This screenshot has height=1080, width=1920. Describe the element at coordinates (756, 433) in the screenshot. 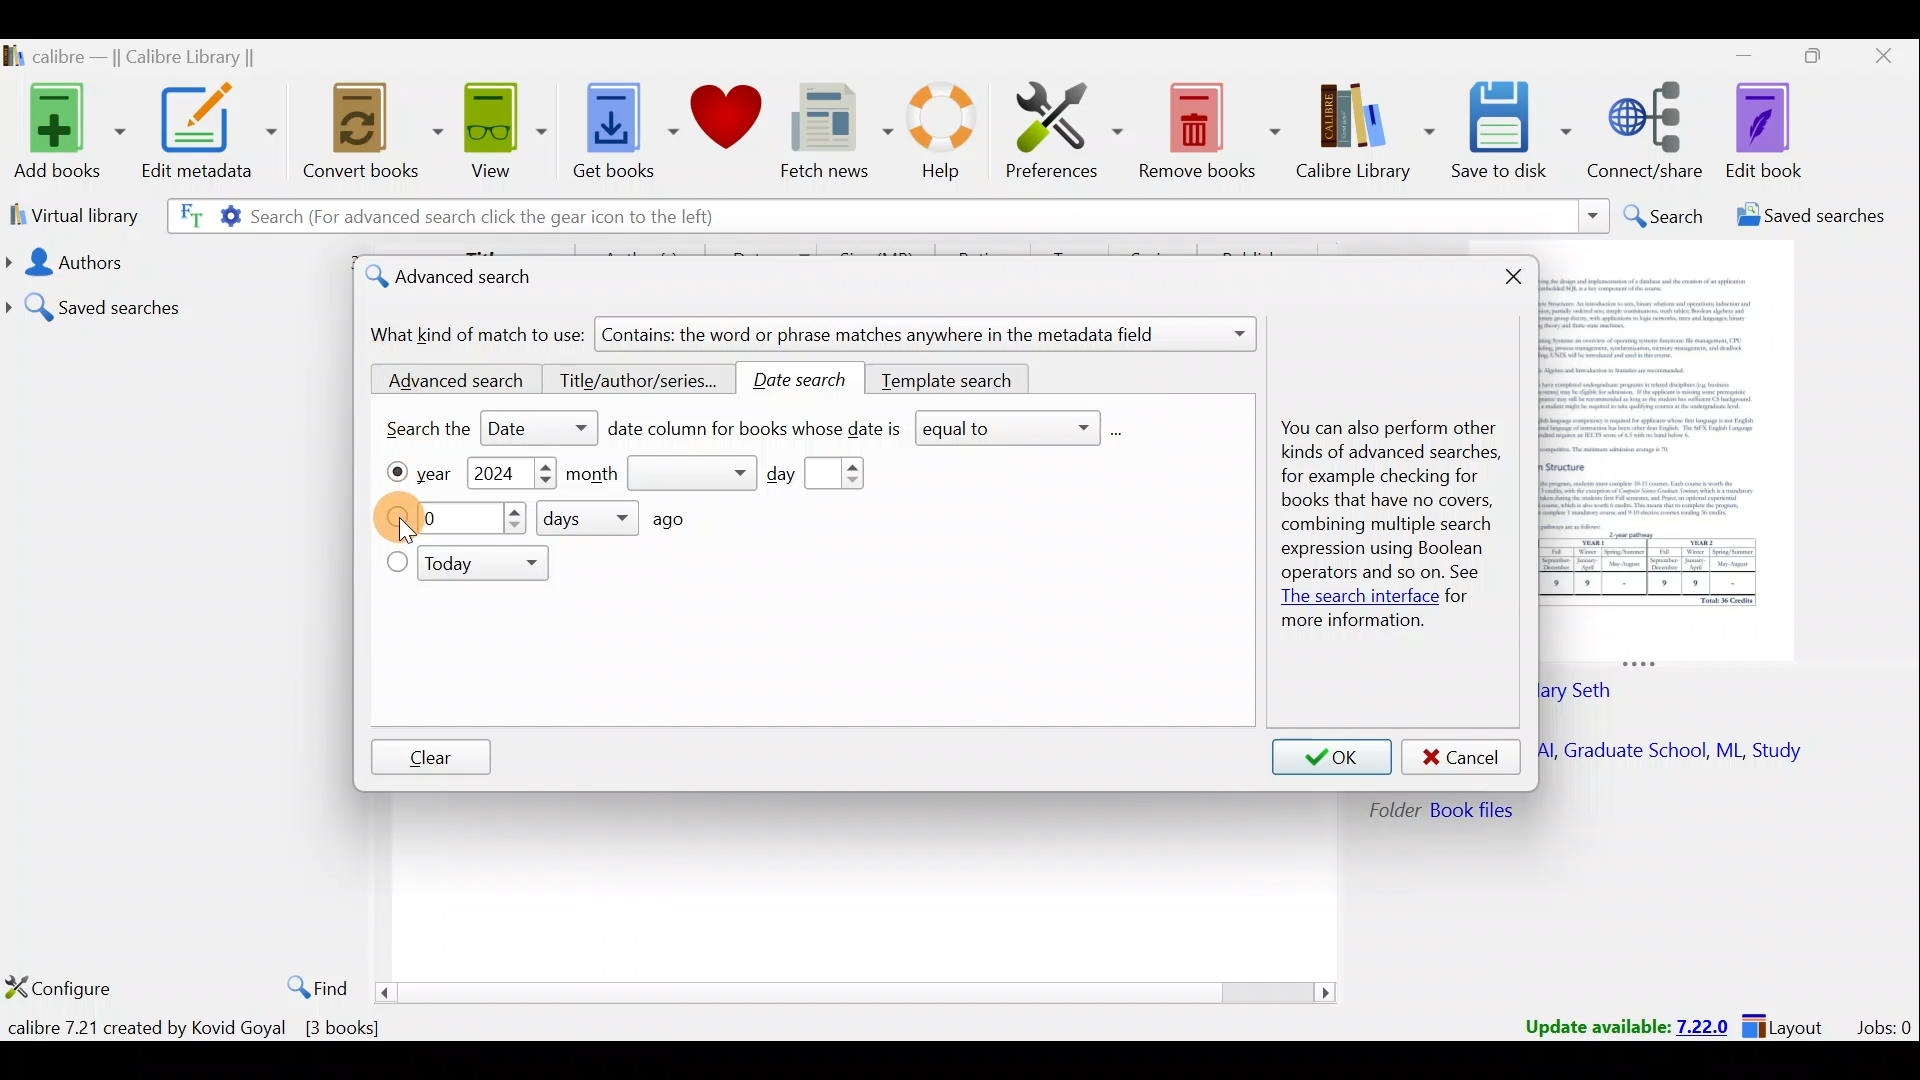

I see `Date column for books whose date is` at that location.